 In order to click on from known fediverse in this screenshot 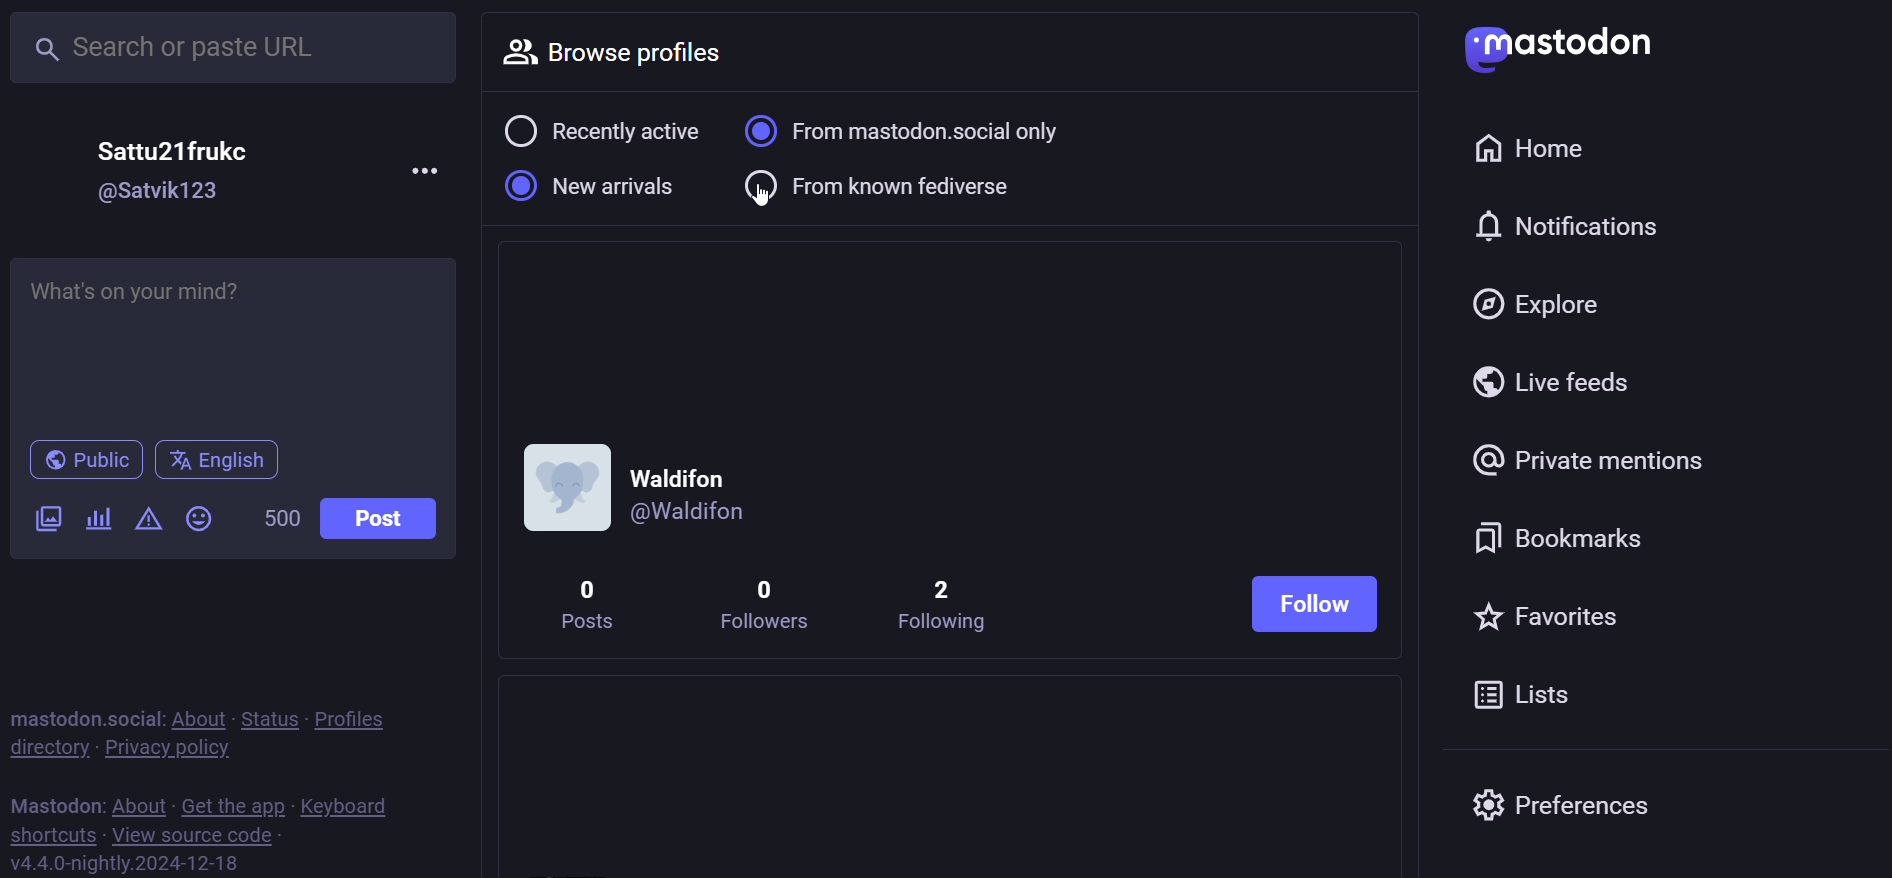, I will do `click(890, 186)`.